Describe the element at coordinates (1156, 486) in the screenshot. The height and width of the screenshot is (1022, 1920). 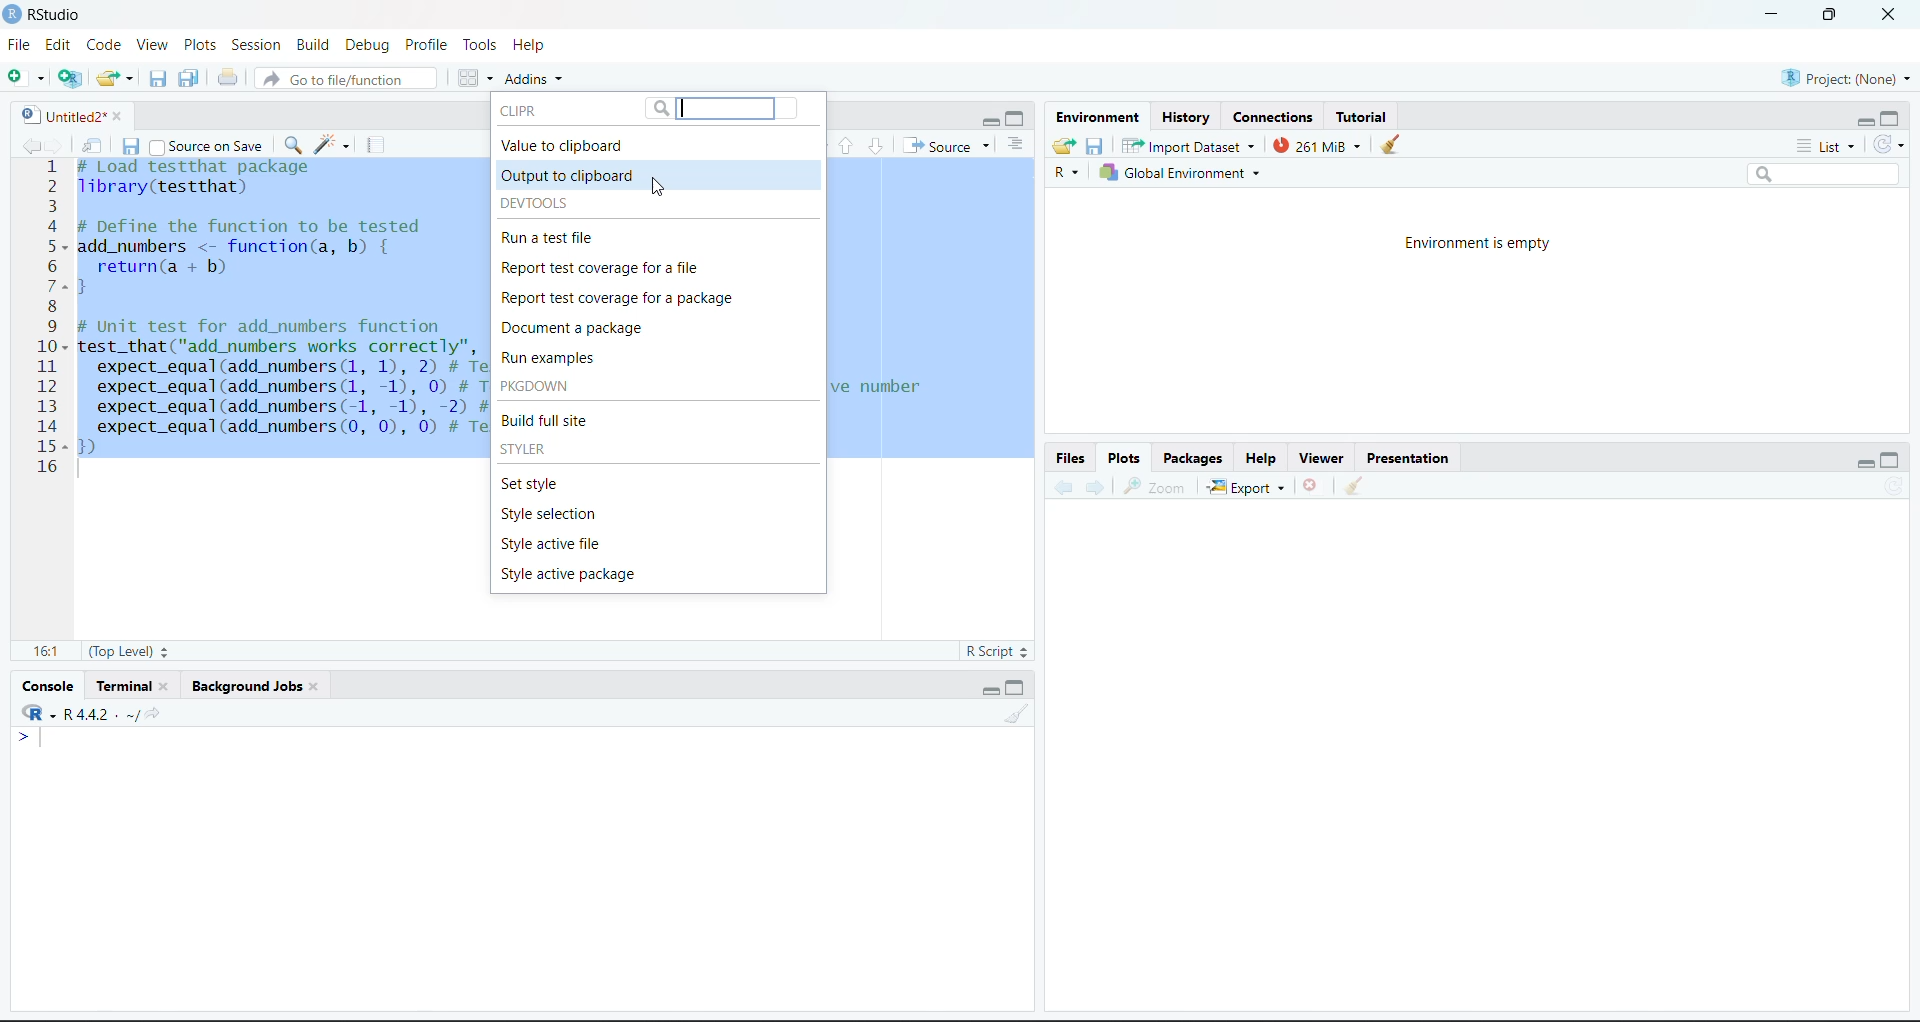
I see `Zoom` at that location.